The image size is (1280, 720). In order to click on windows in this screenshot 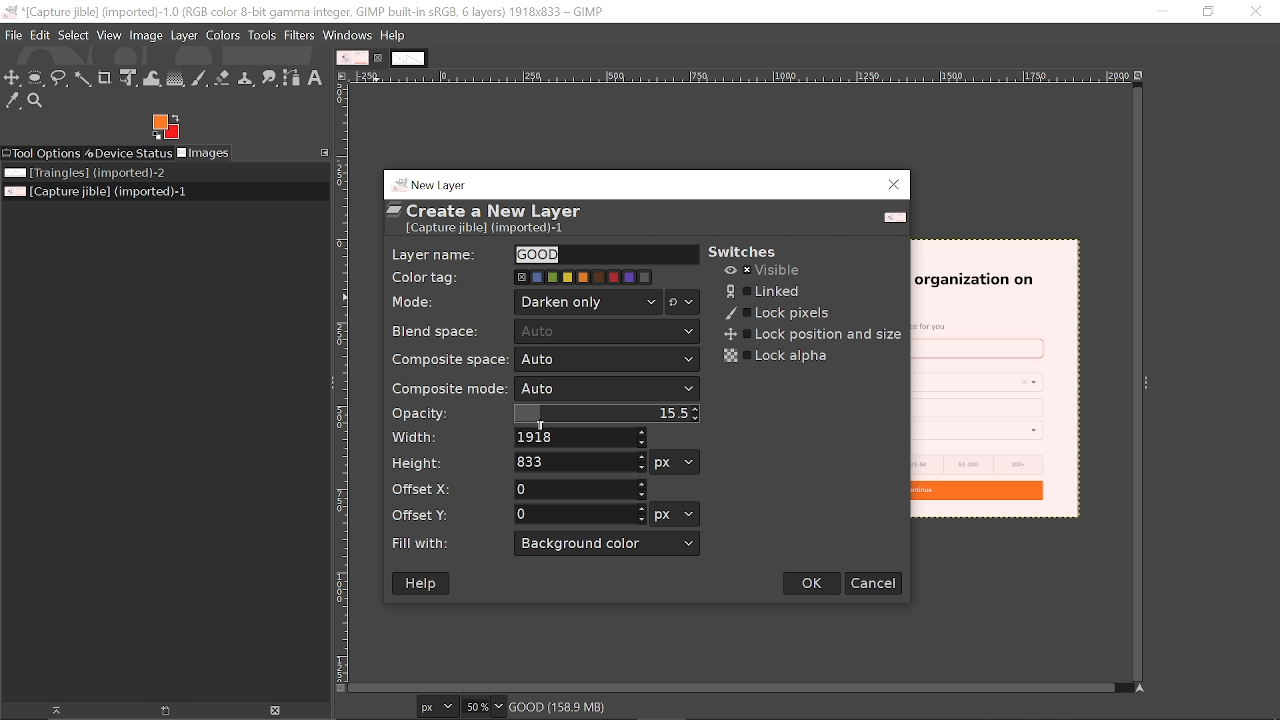, I will do `click(347, 35)`.